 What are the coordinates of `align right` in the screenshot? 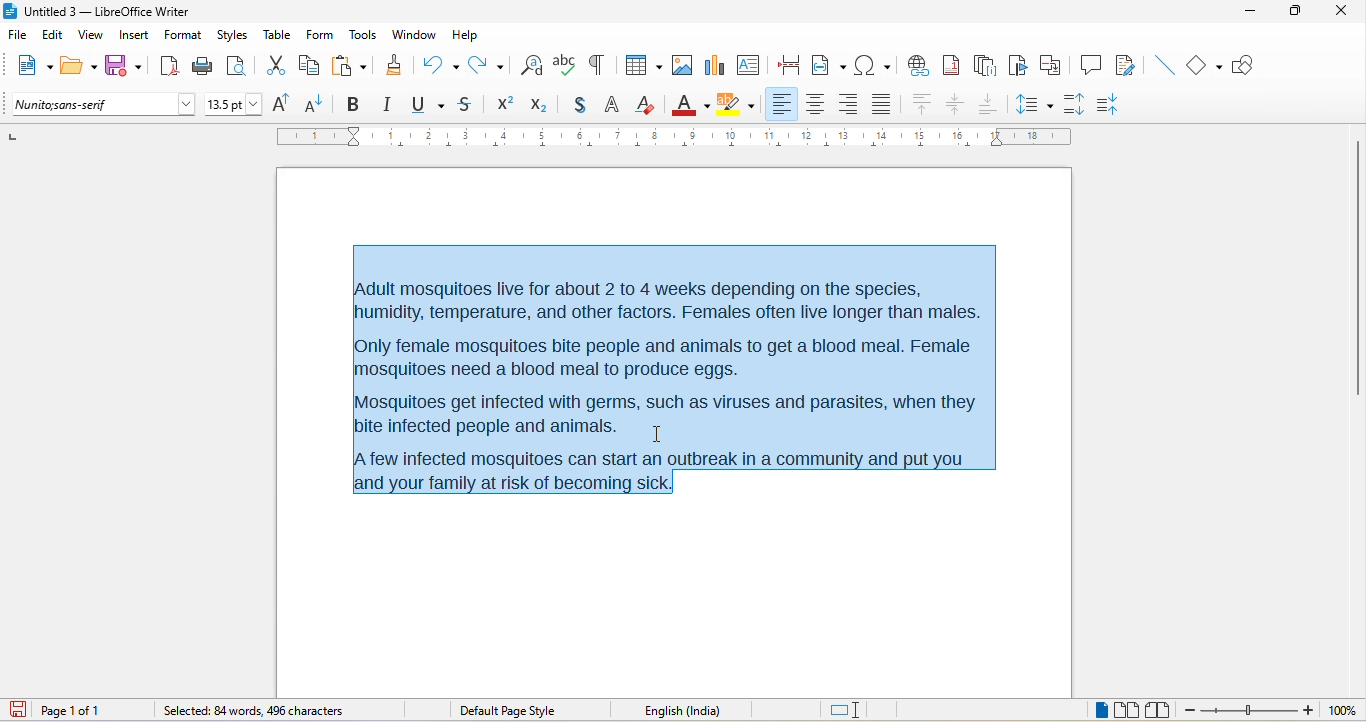 It's located at (847, 105).